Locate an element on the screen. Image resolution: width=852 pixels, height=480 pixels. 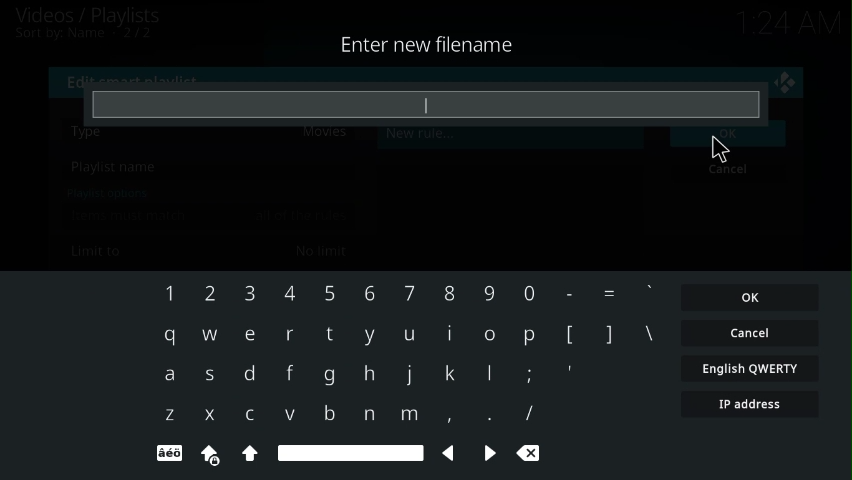
cancel is located at coordinates (726, 170).